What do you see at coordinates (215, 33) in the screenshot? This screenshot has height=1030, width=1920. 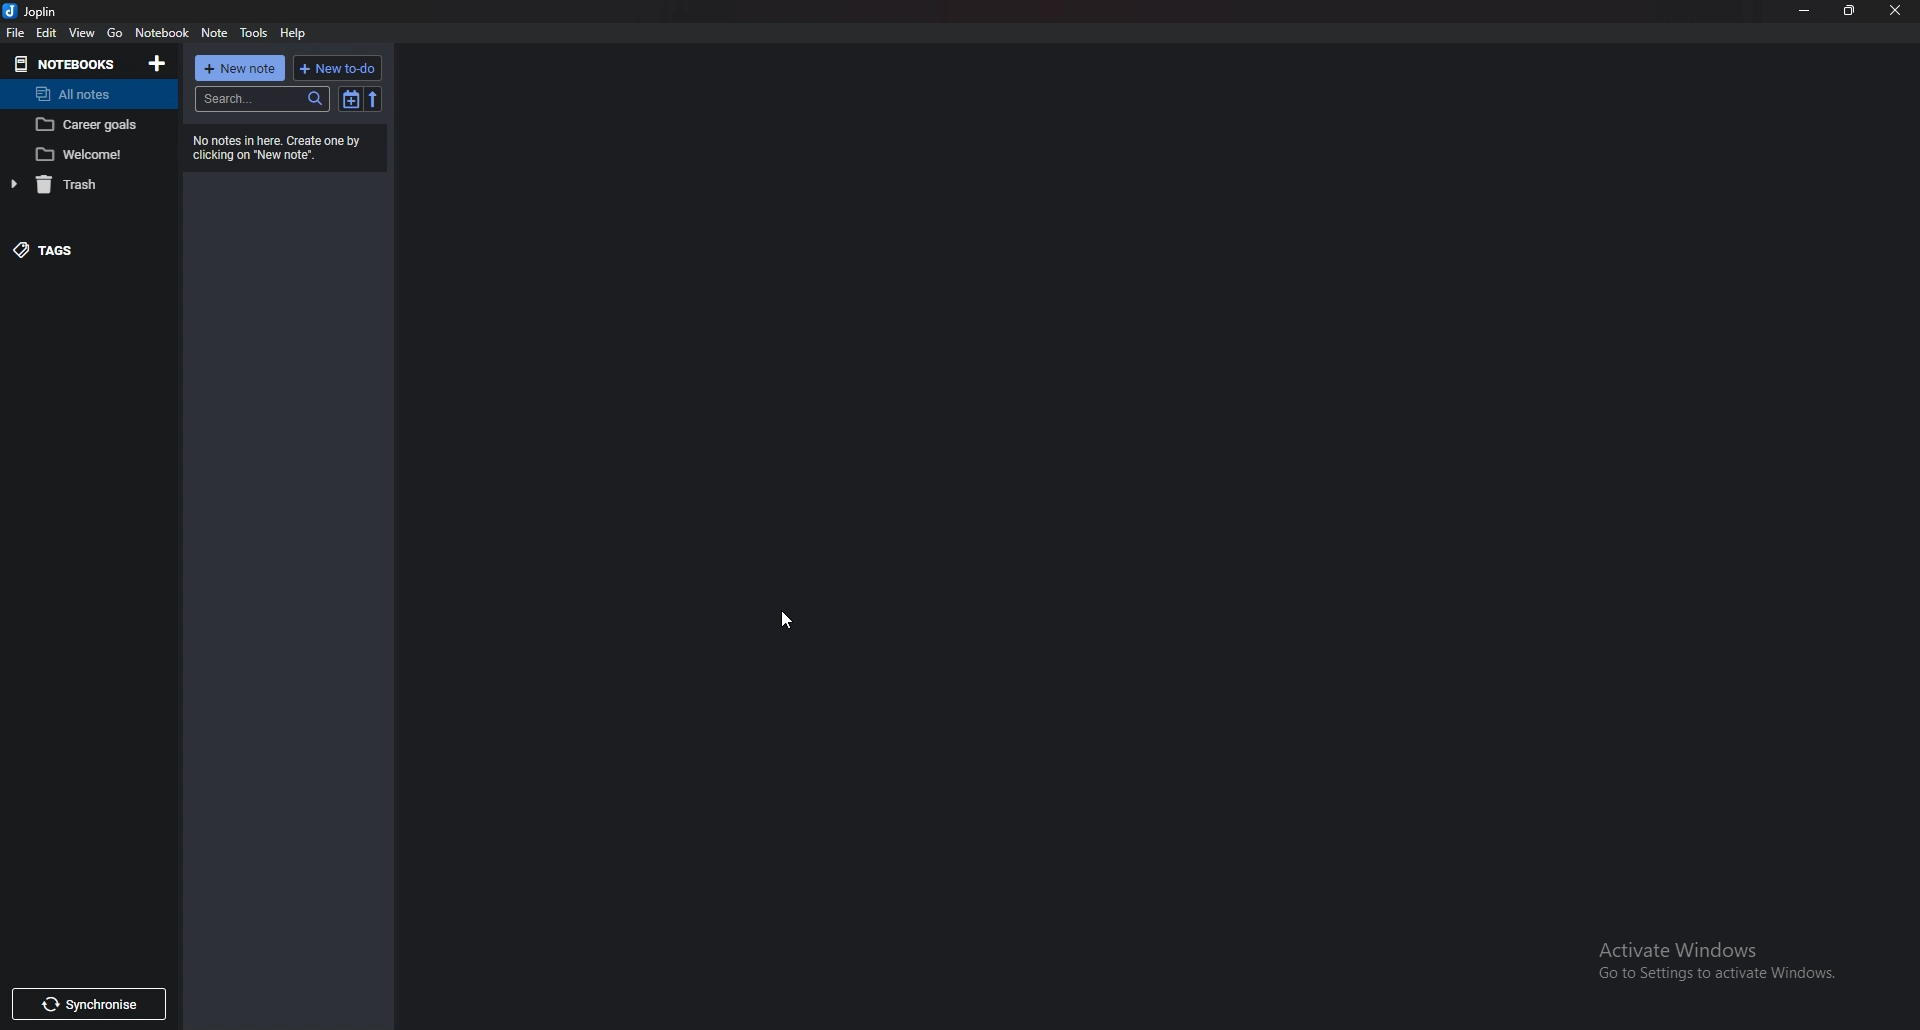 I see `note` at bounding box center [215, 33].